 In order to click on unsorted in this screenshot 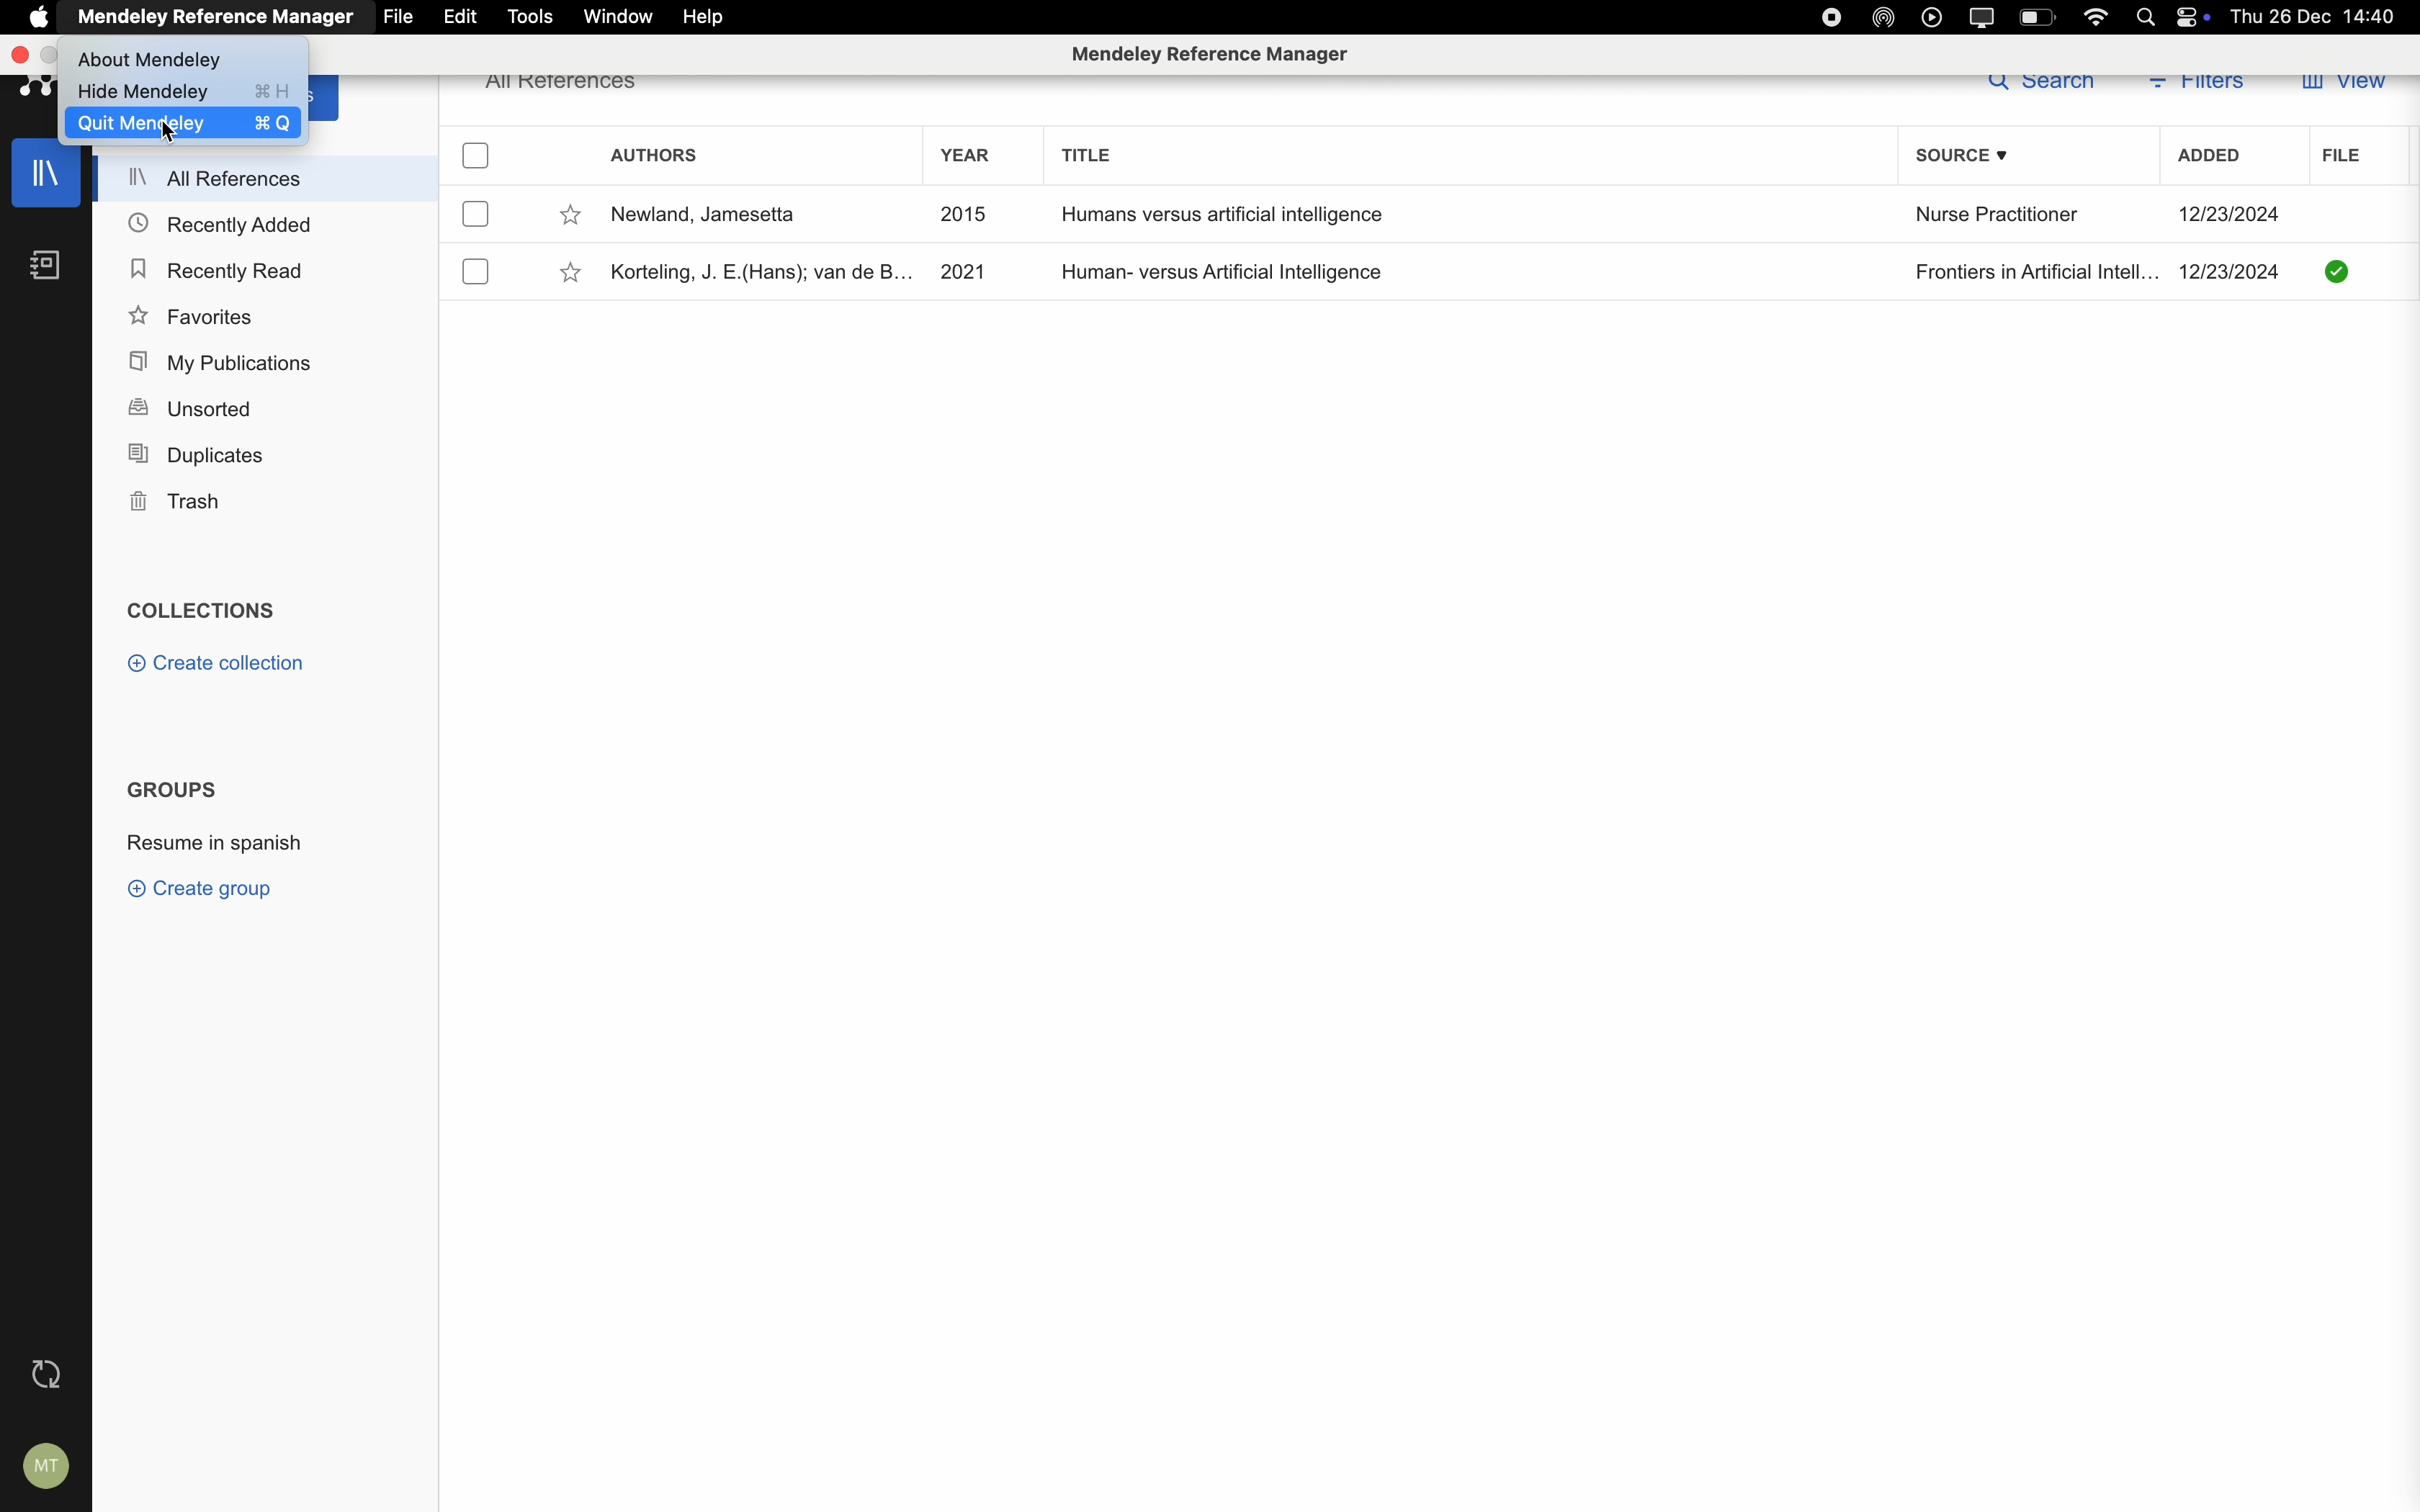, I will do `click(189, 407)`.